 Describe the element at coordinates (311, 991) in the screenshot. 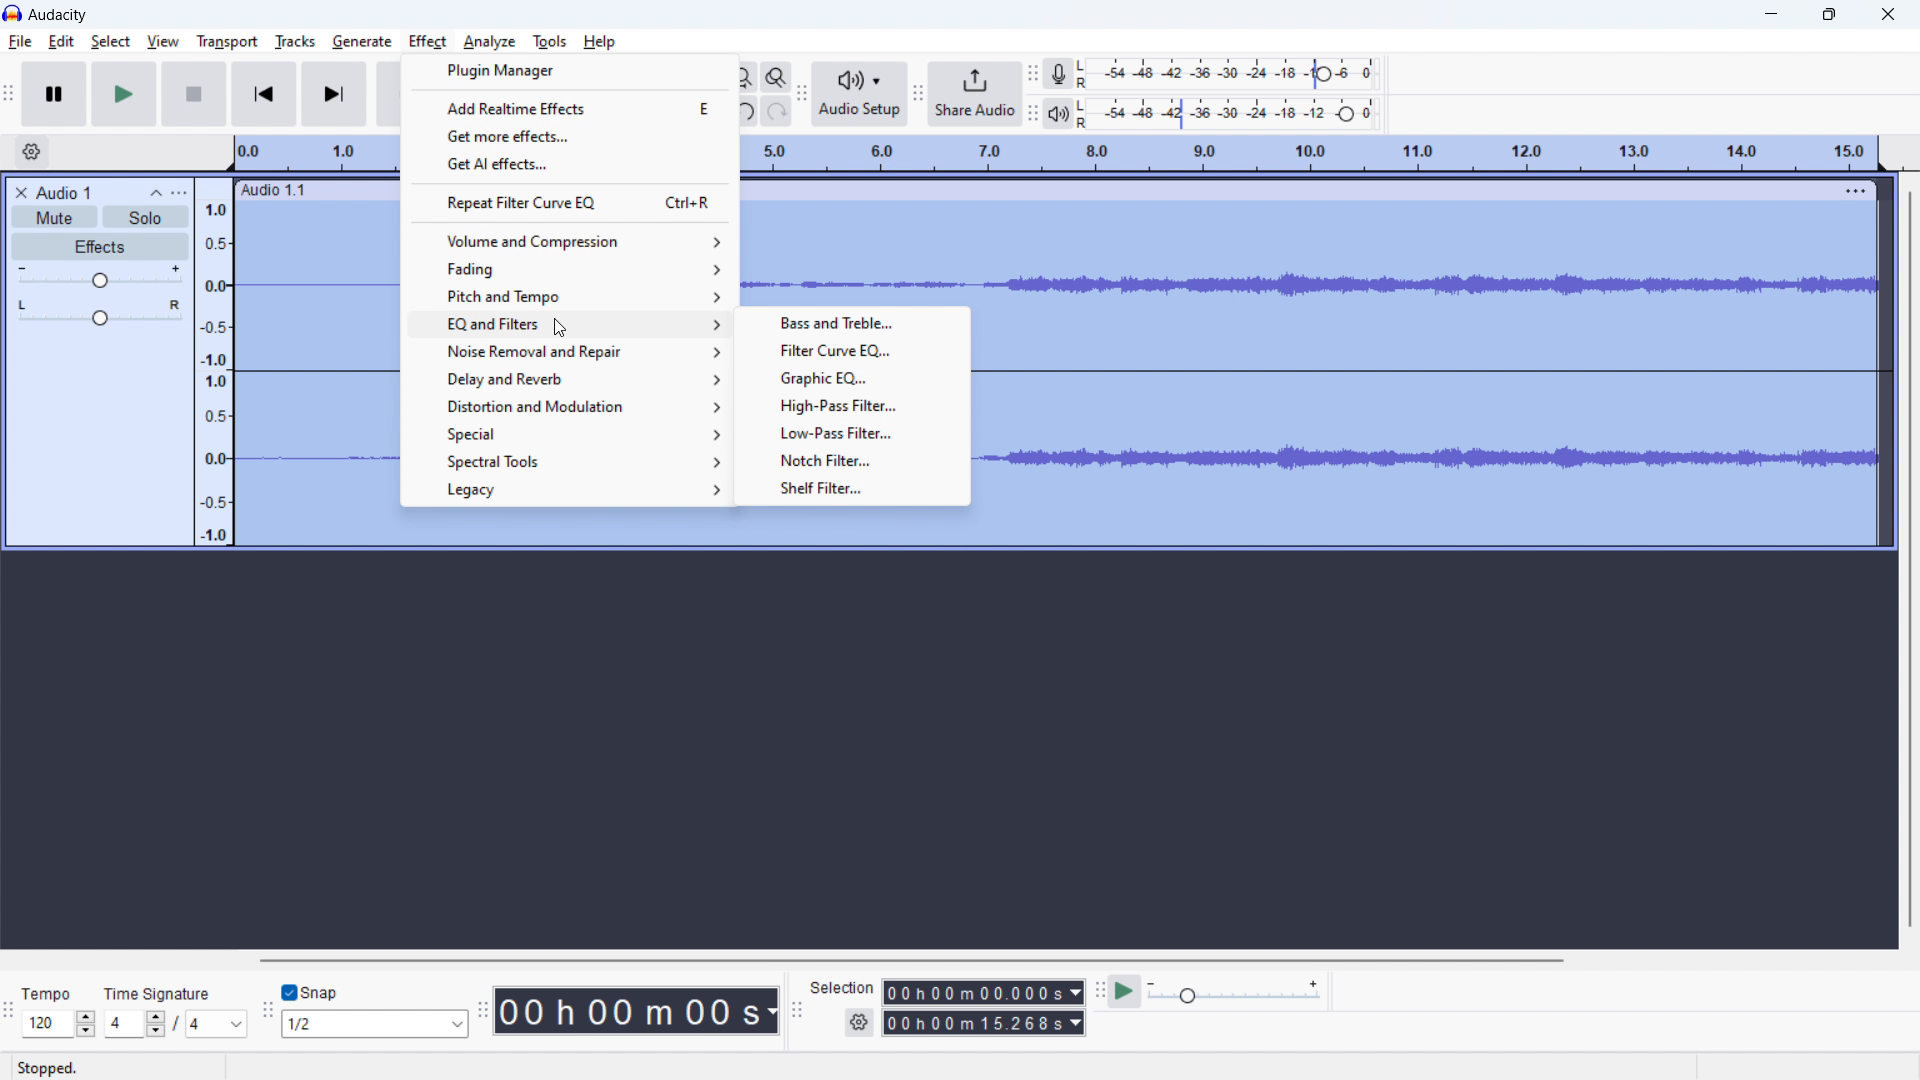

I see `snap toggle` at that location.